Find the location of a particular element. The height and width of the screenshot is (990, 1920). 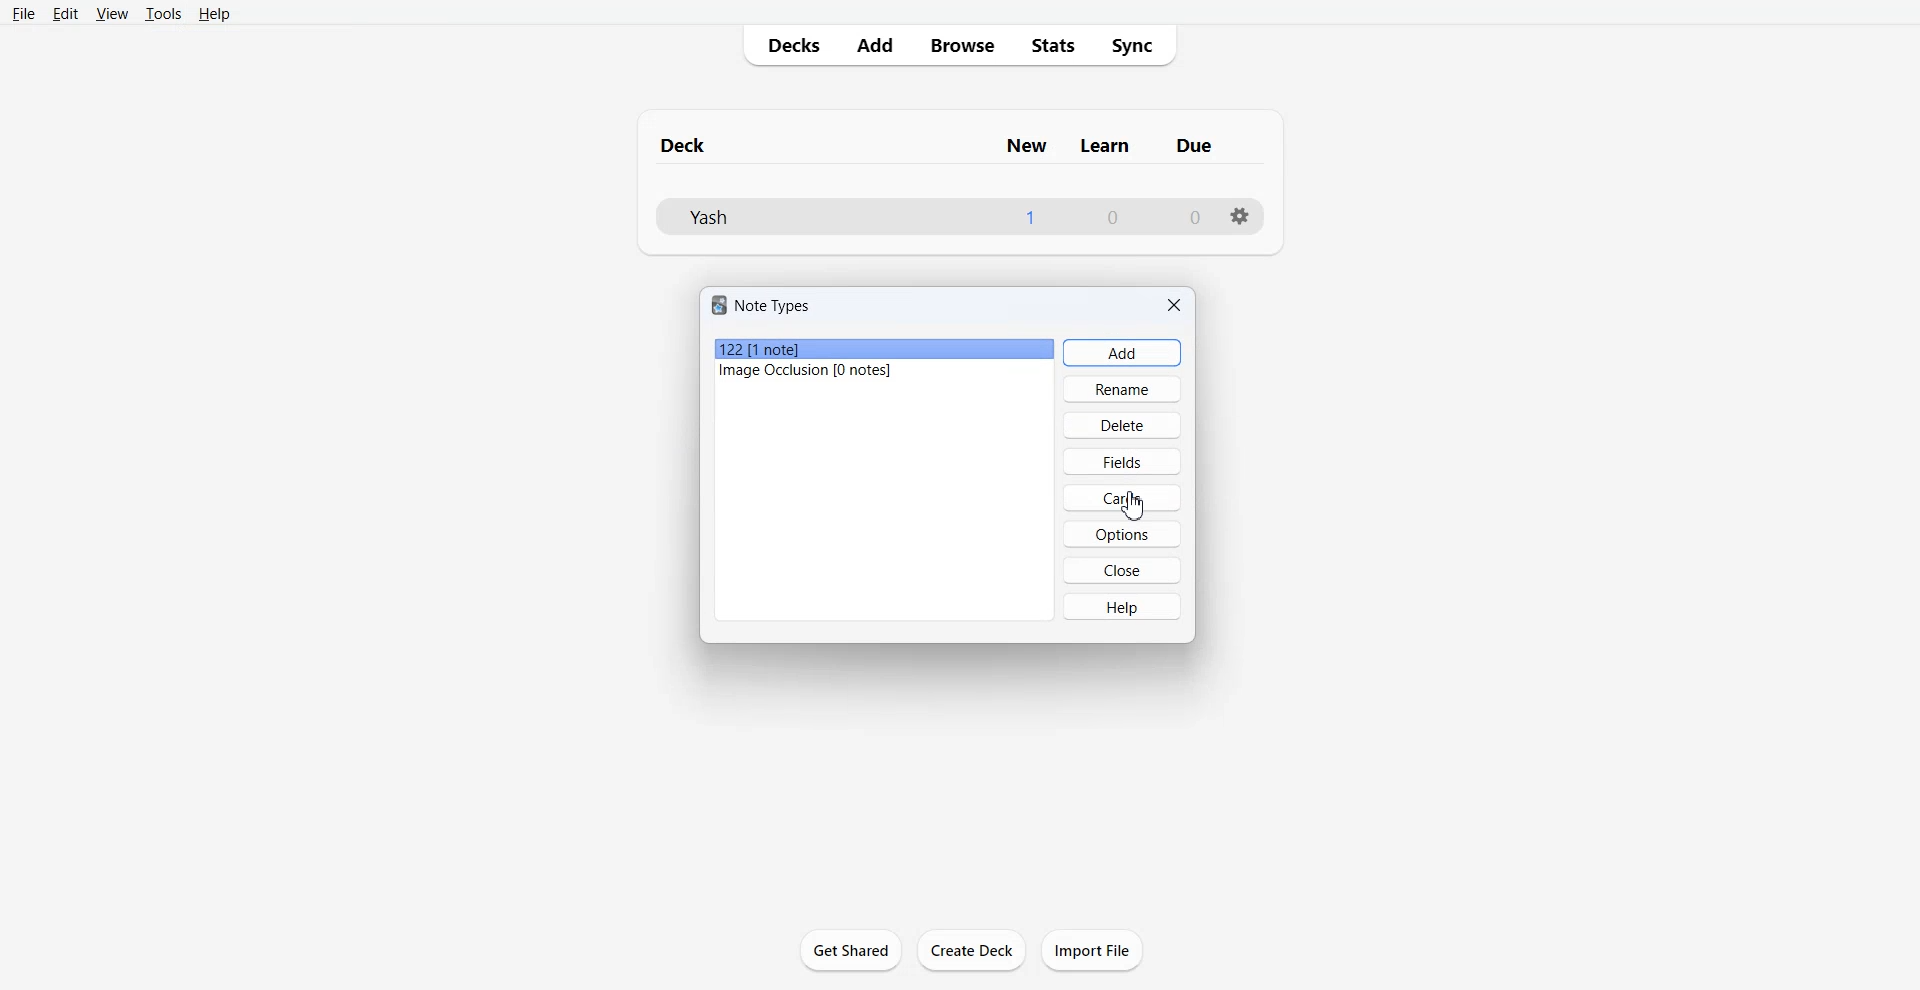

Options is located at coordinates (1120, 534).